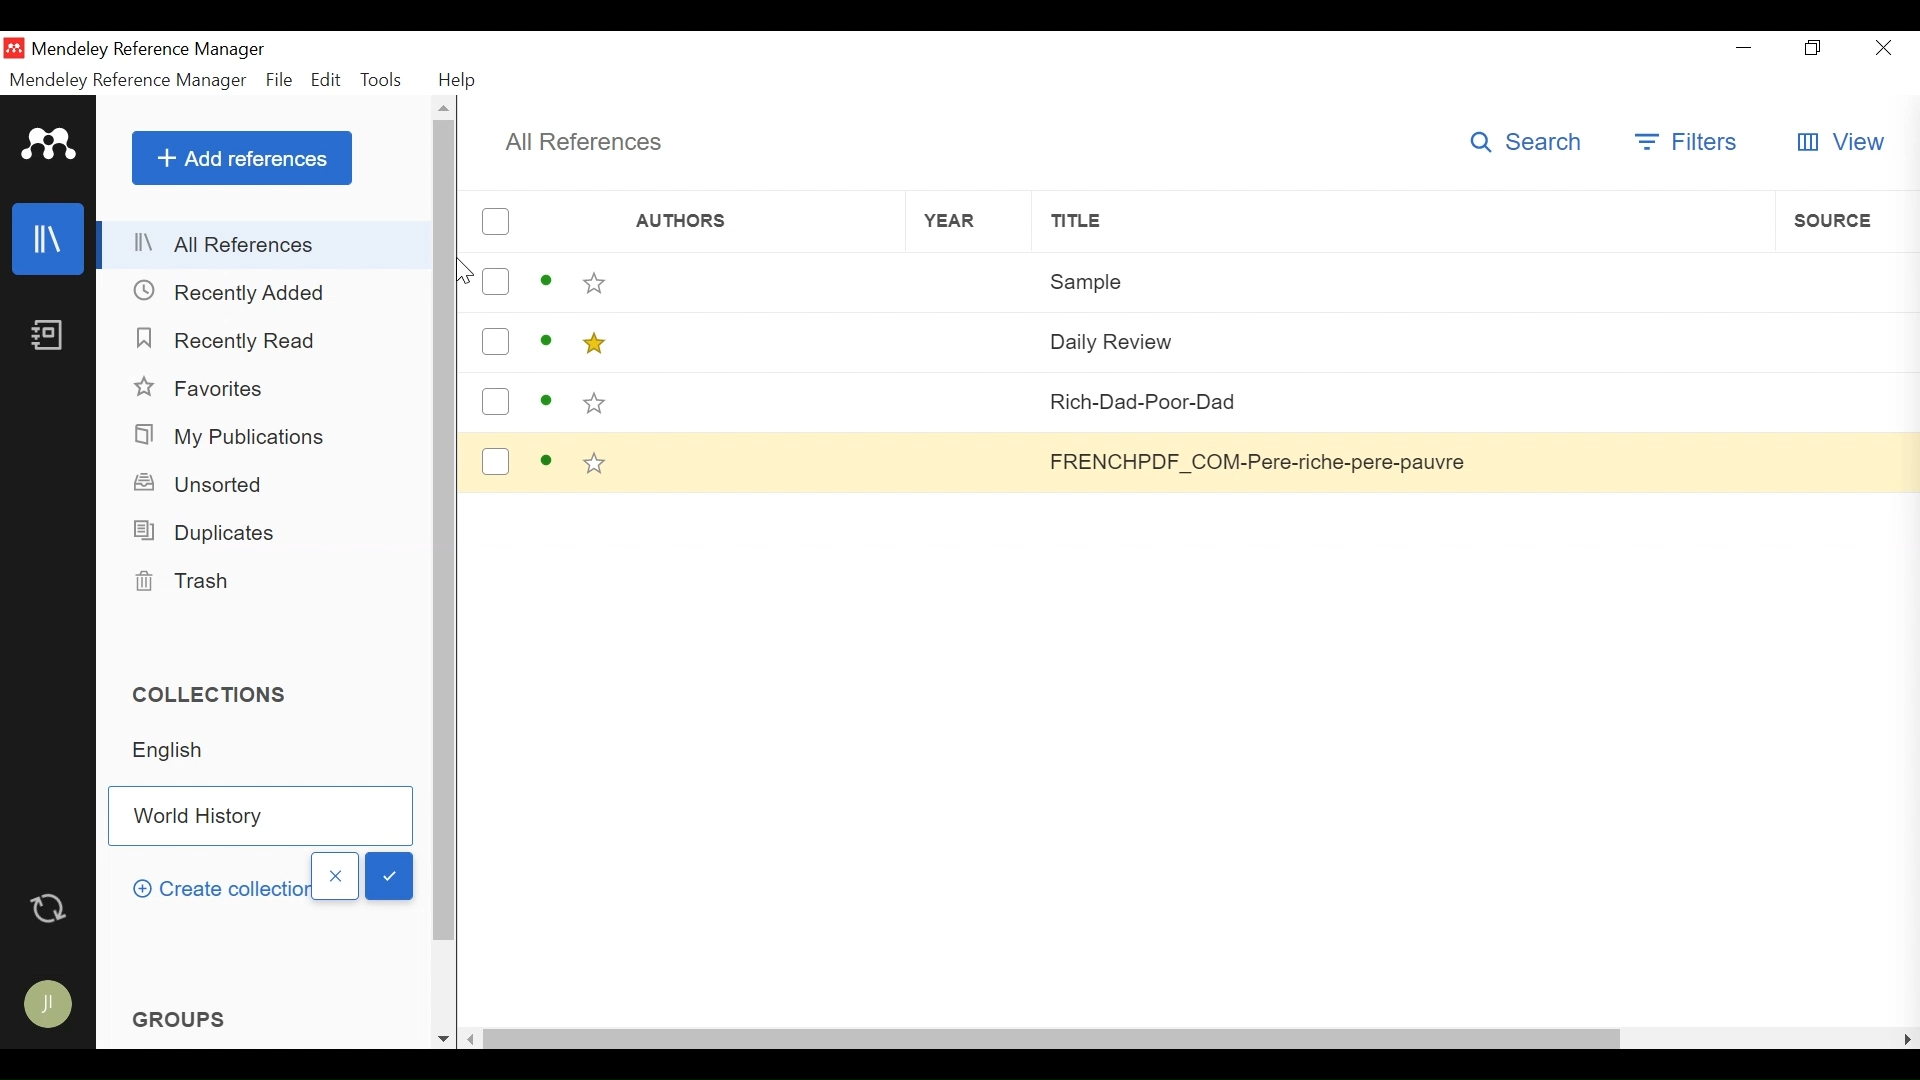 The image size is (1920, 1080). Describe the element at coordinates (1846, 220) in the screenshot. I see `Source` at that location.